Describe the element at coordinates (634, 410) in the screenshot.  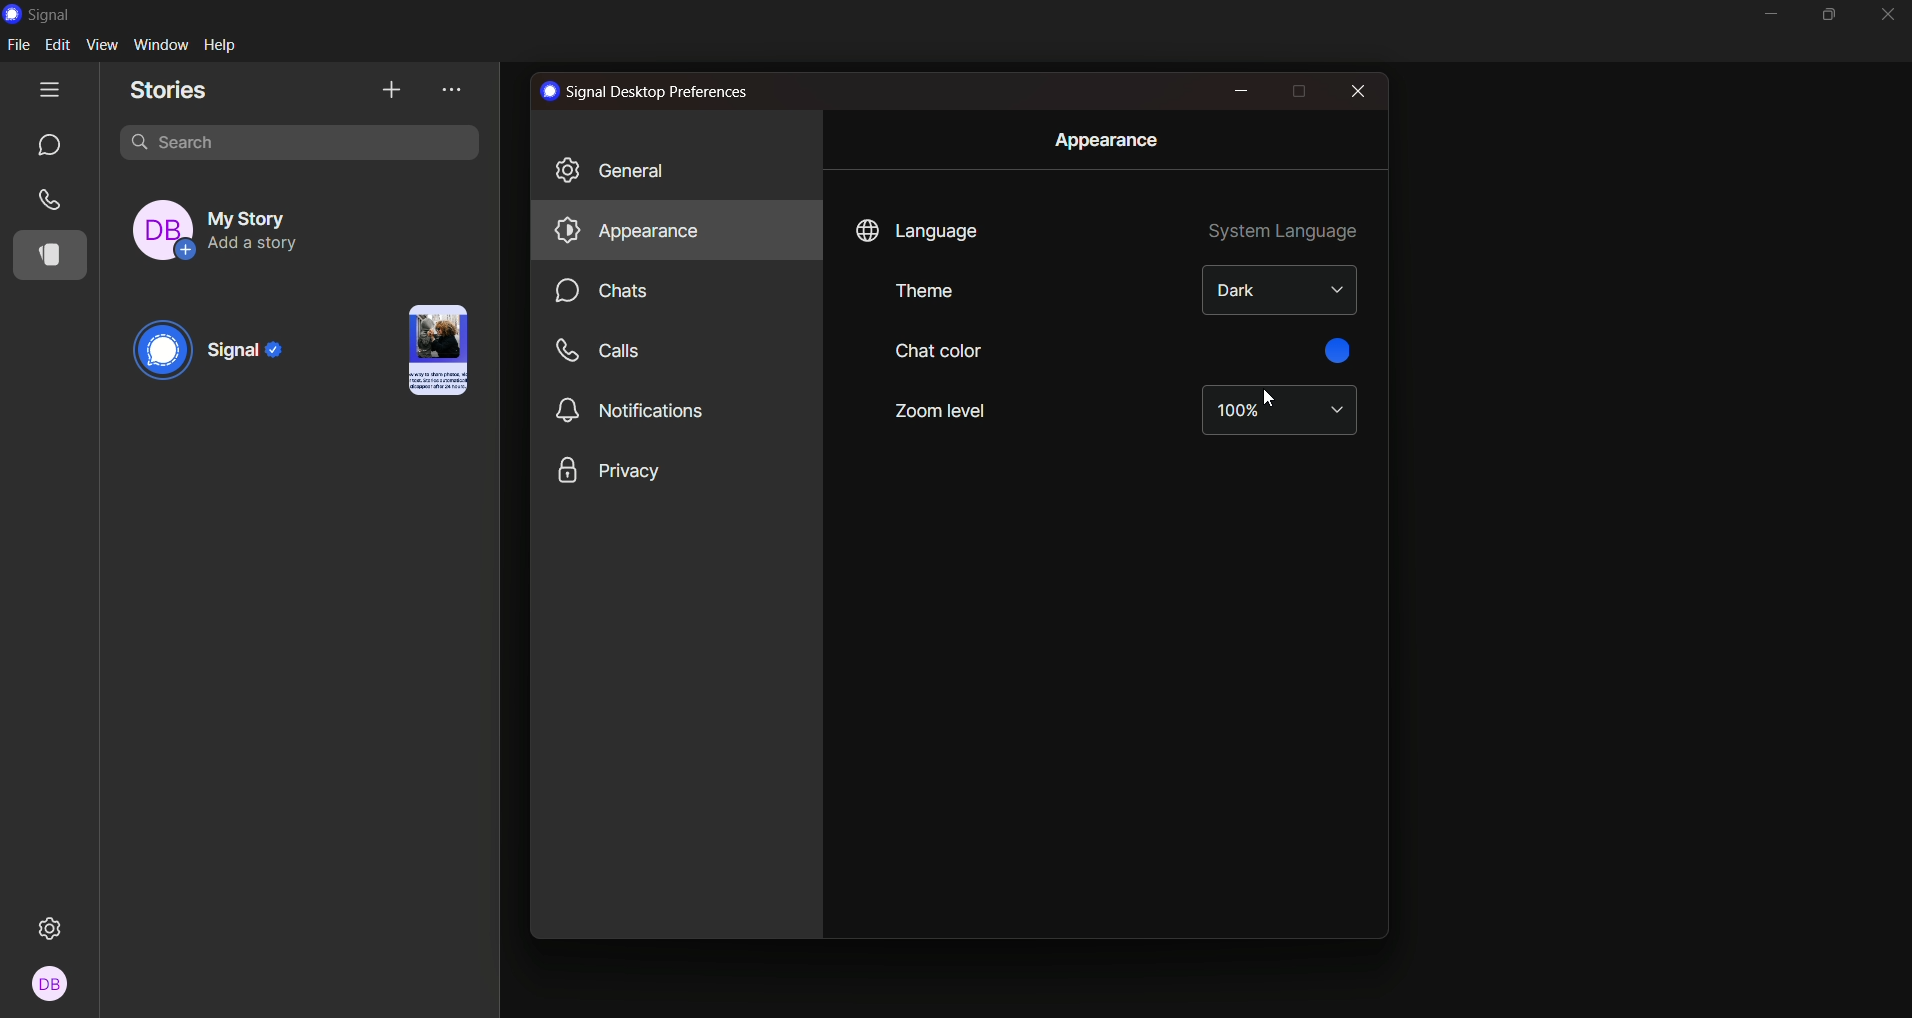
I see `notifications` at that location.